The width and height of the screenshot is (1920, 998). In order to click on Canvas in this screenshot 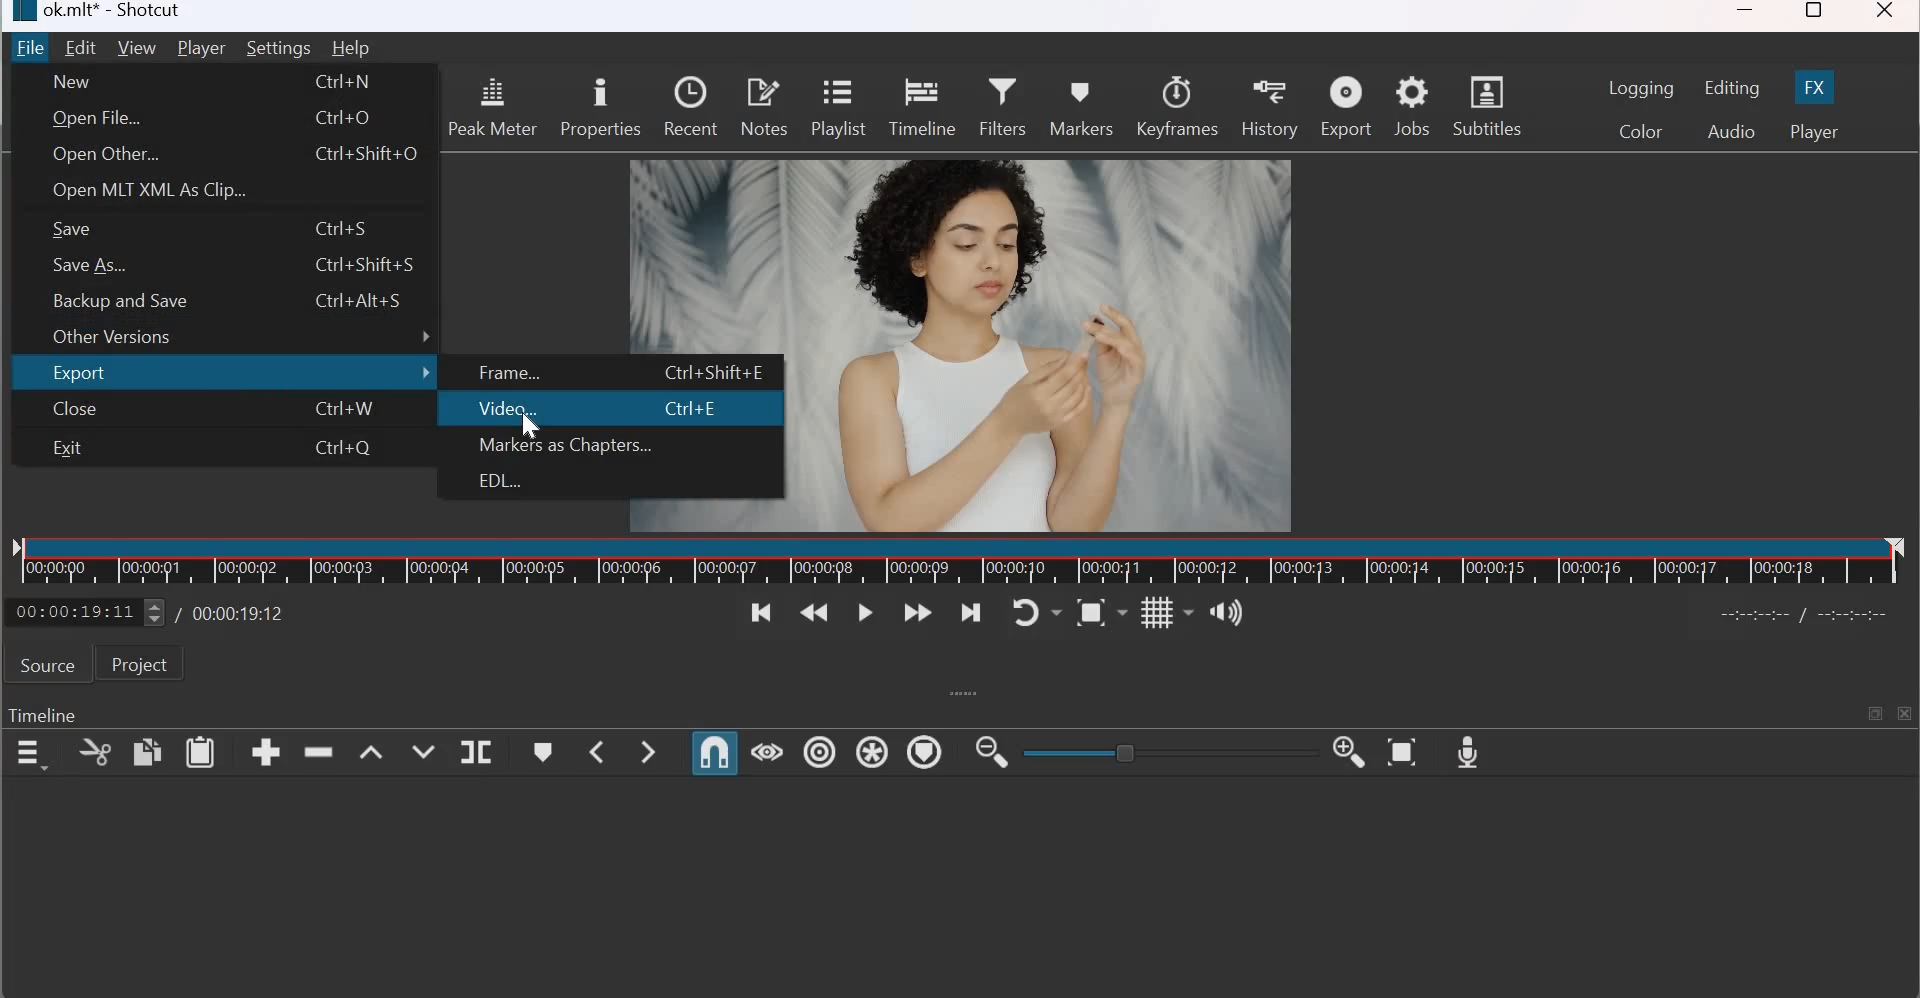, I will do `click(1048, 331)`.